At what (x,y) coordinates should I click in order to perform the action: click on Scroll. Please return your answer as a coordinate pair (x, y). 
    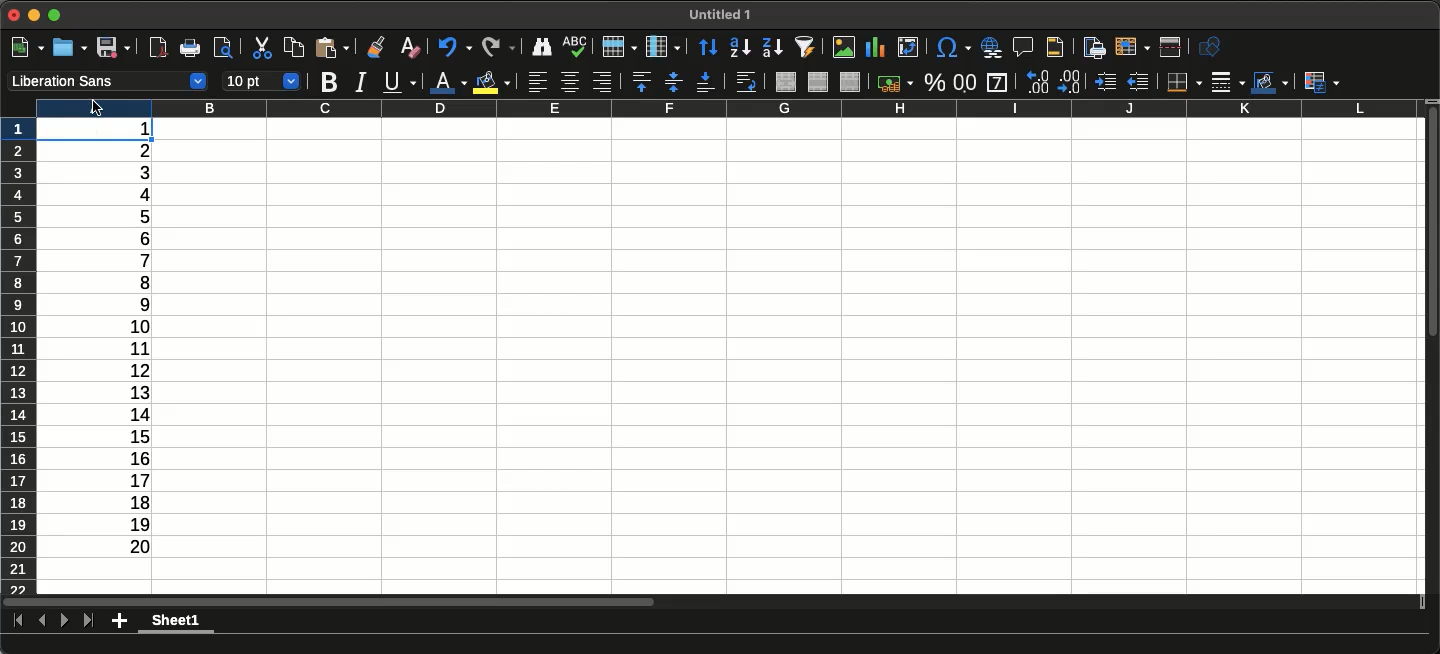
    Looking at the image, I should click on (1431, 224).